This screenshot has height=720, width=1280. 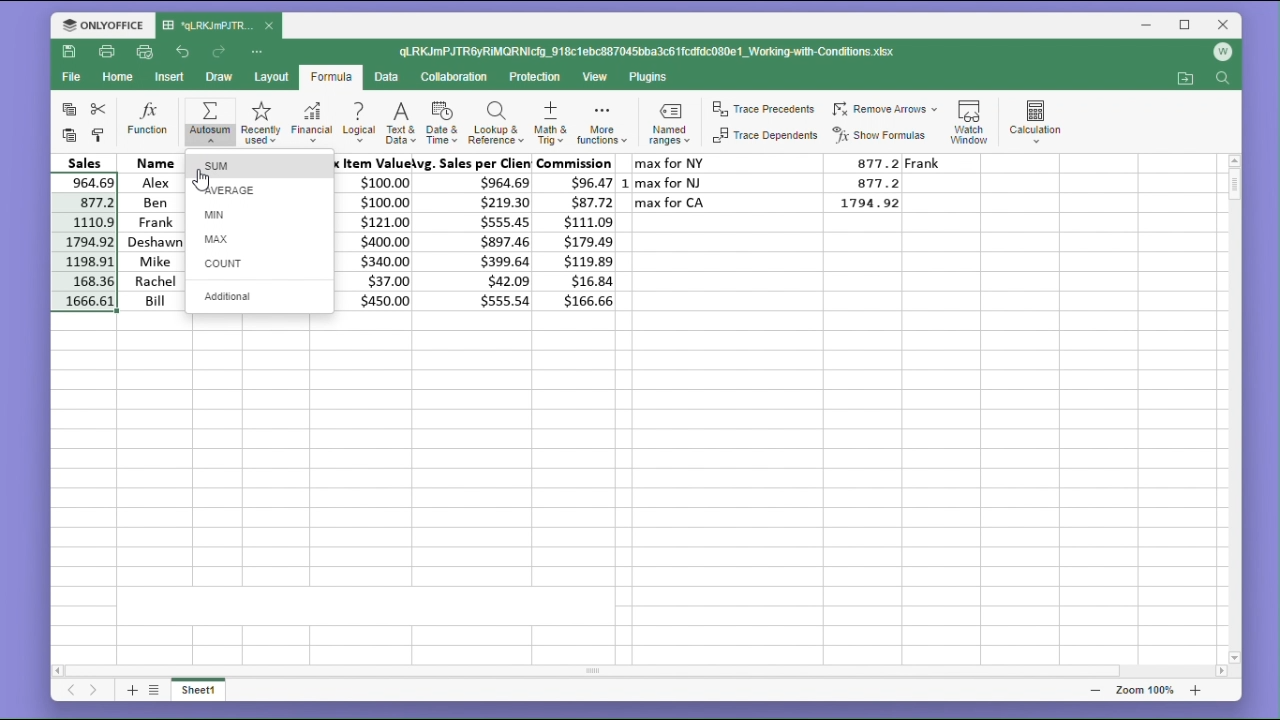 What do you see at coordinates (310, 119) in the screenshot?
I see `financial` at bounding box center [310, 119].